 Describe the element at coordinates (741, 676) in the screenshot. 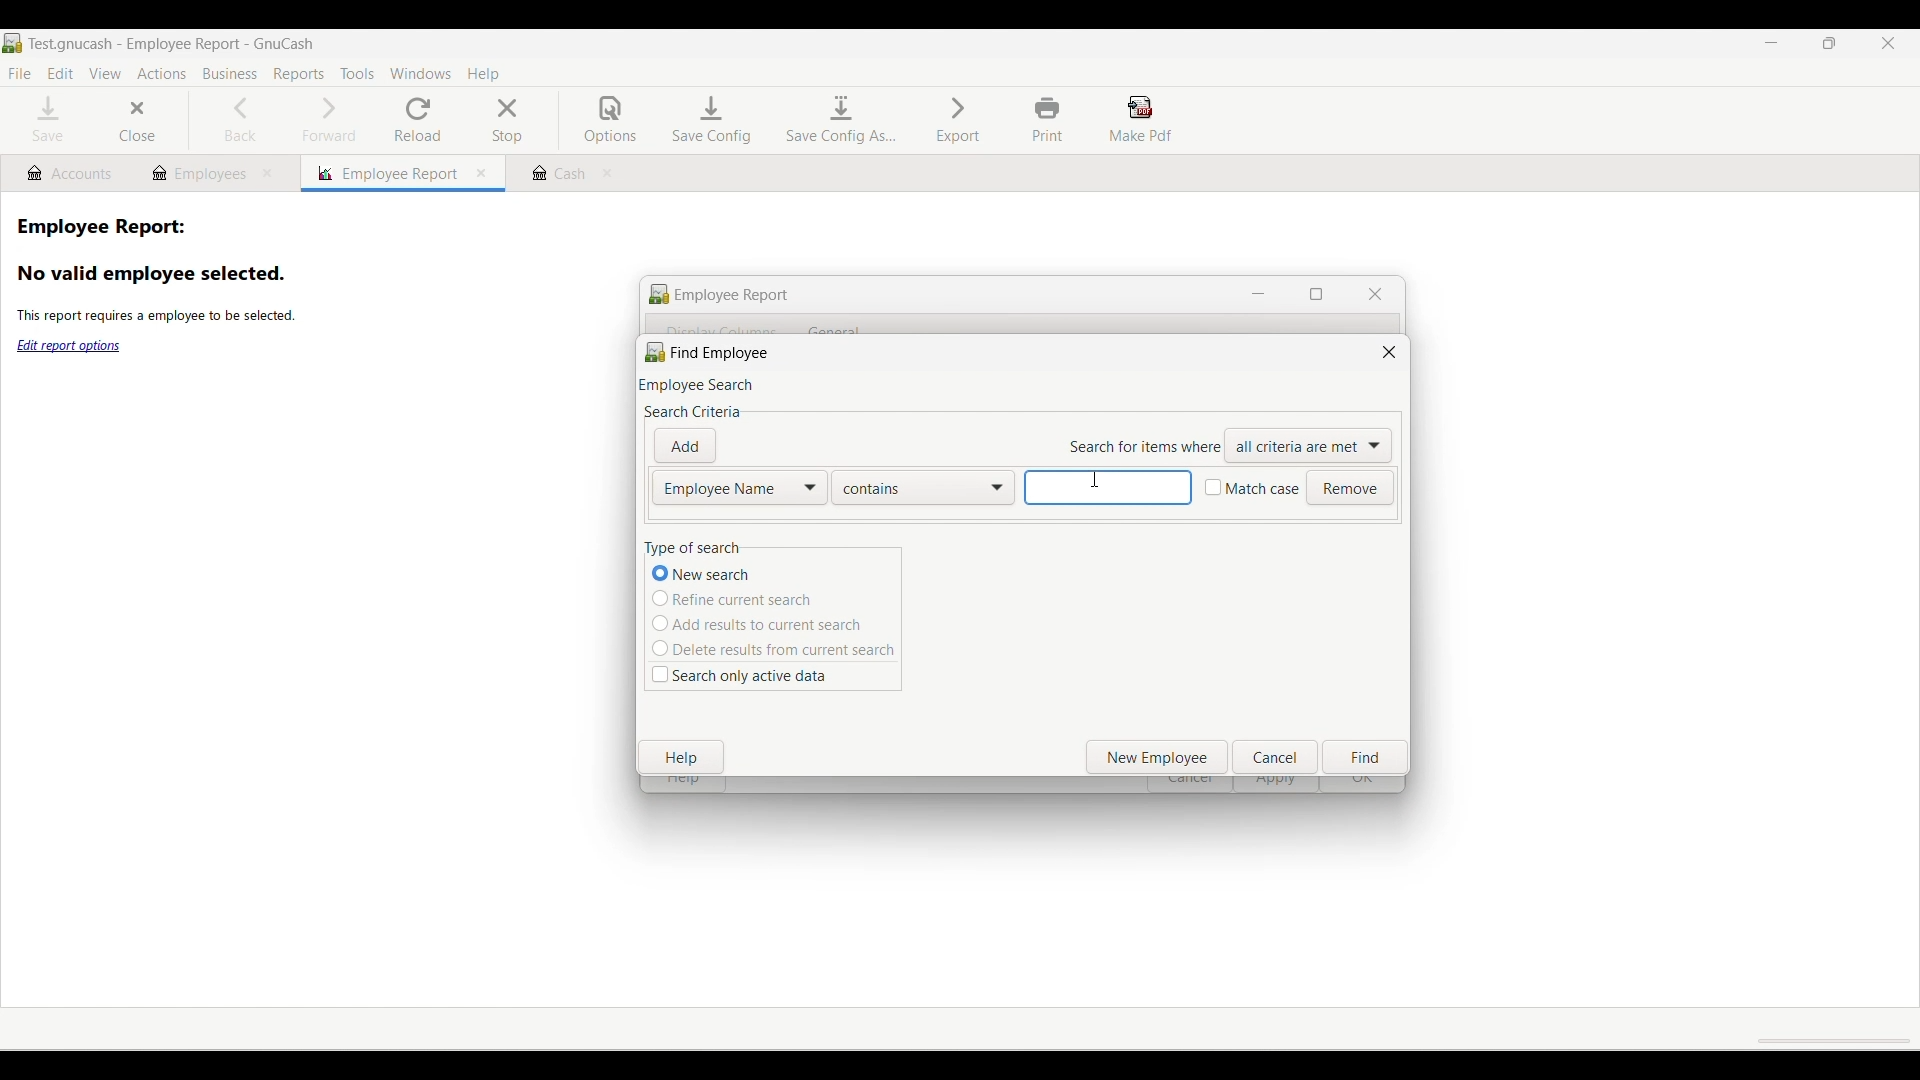

I see `Search only active date` at that location.